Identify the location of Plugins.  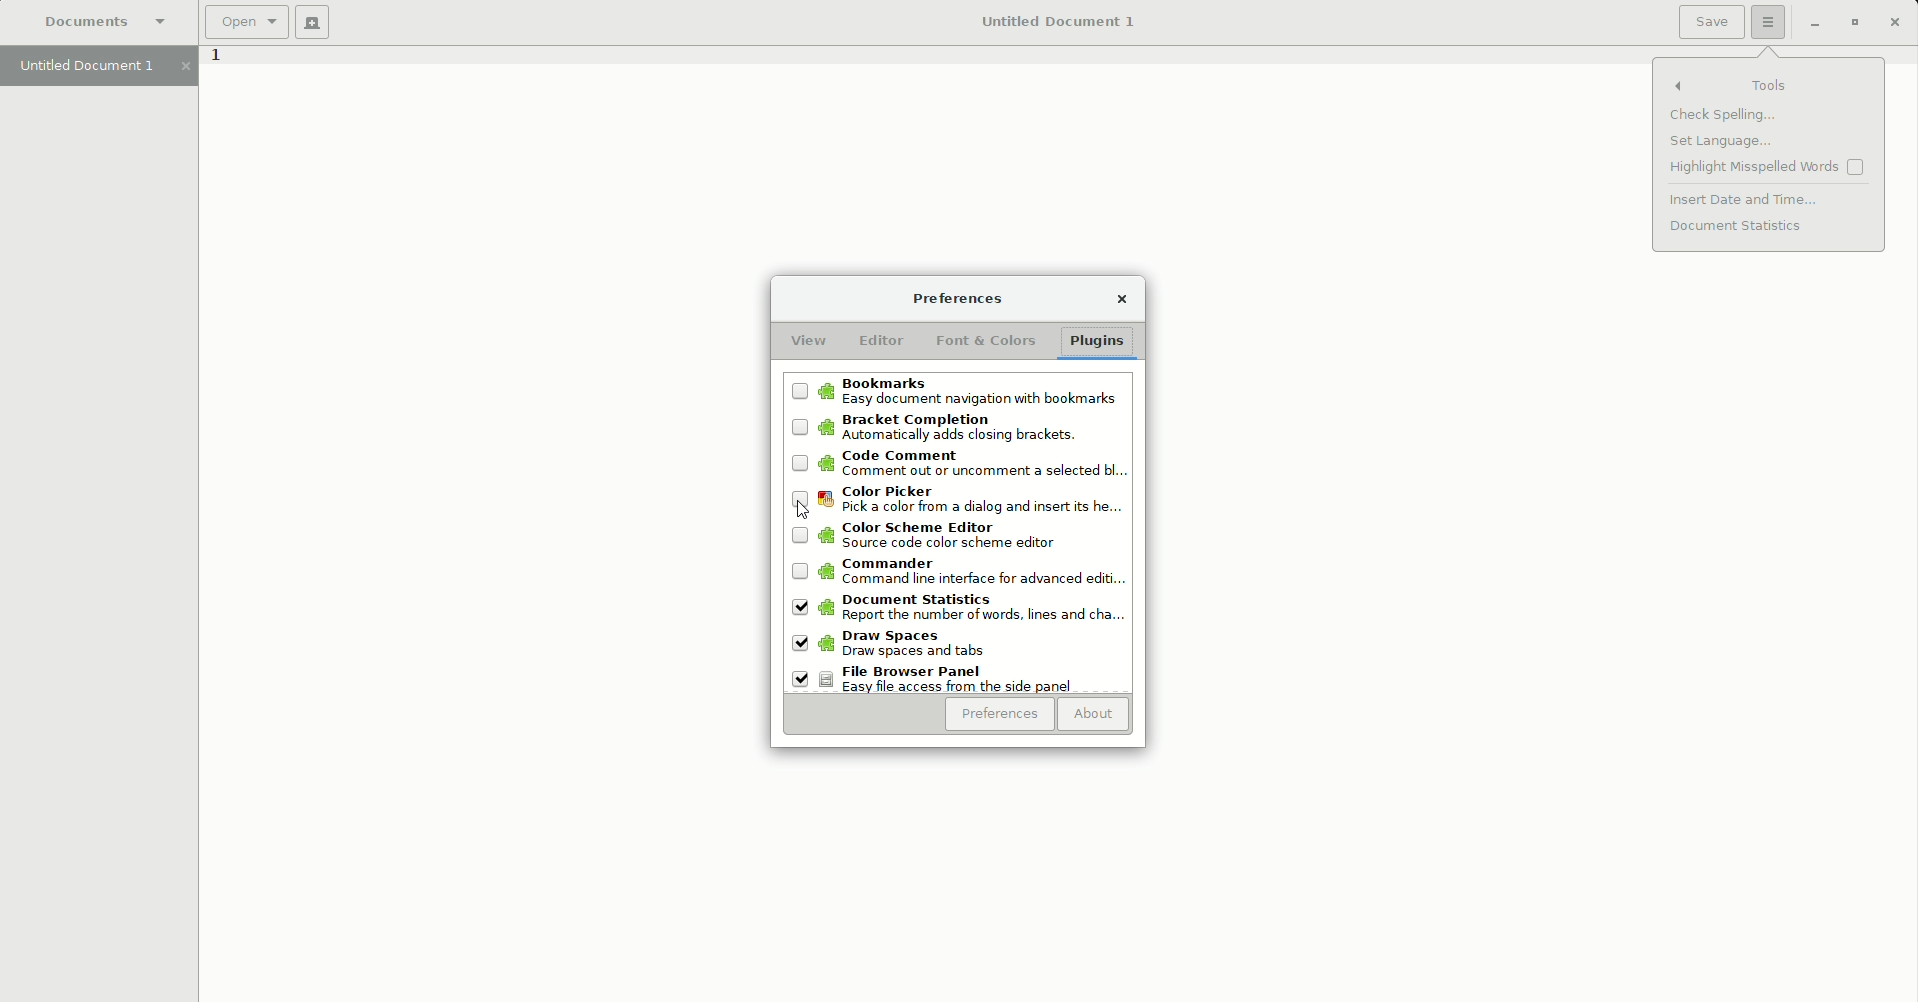
(1101, 342).